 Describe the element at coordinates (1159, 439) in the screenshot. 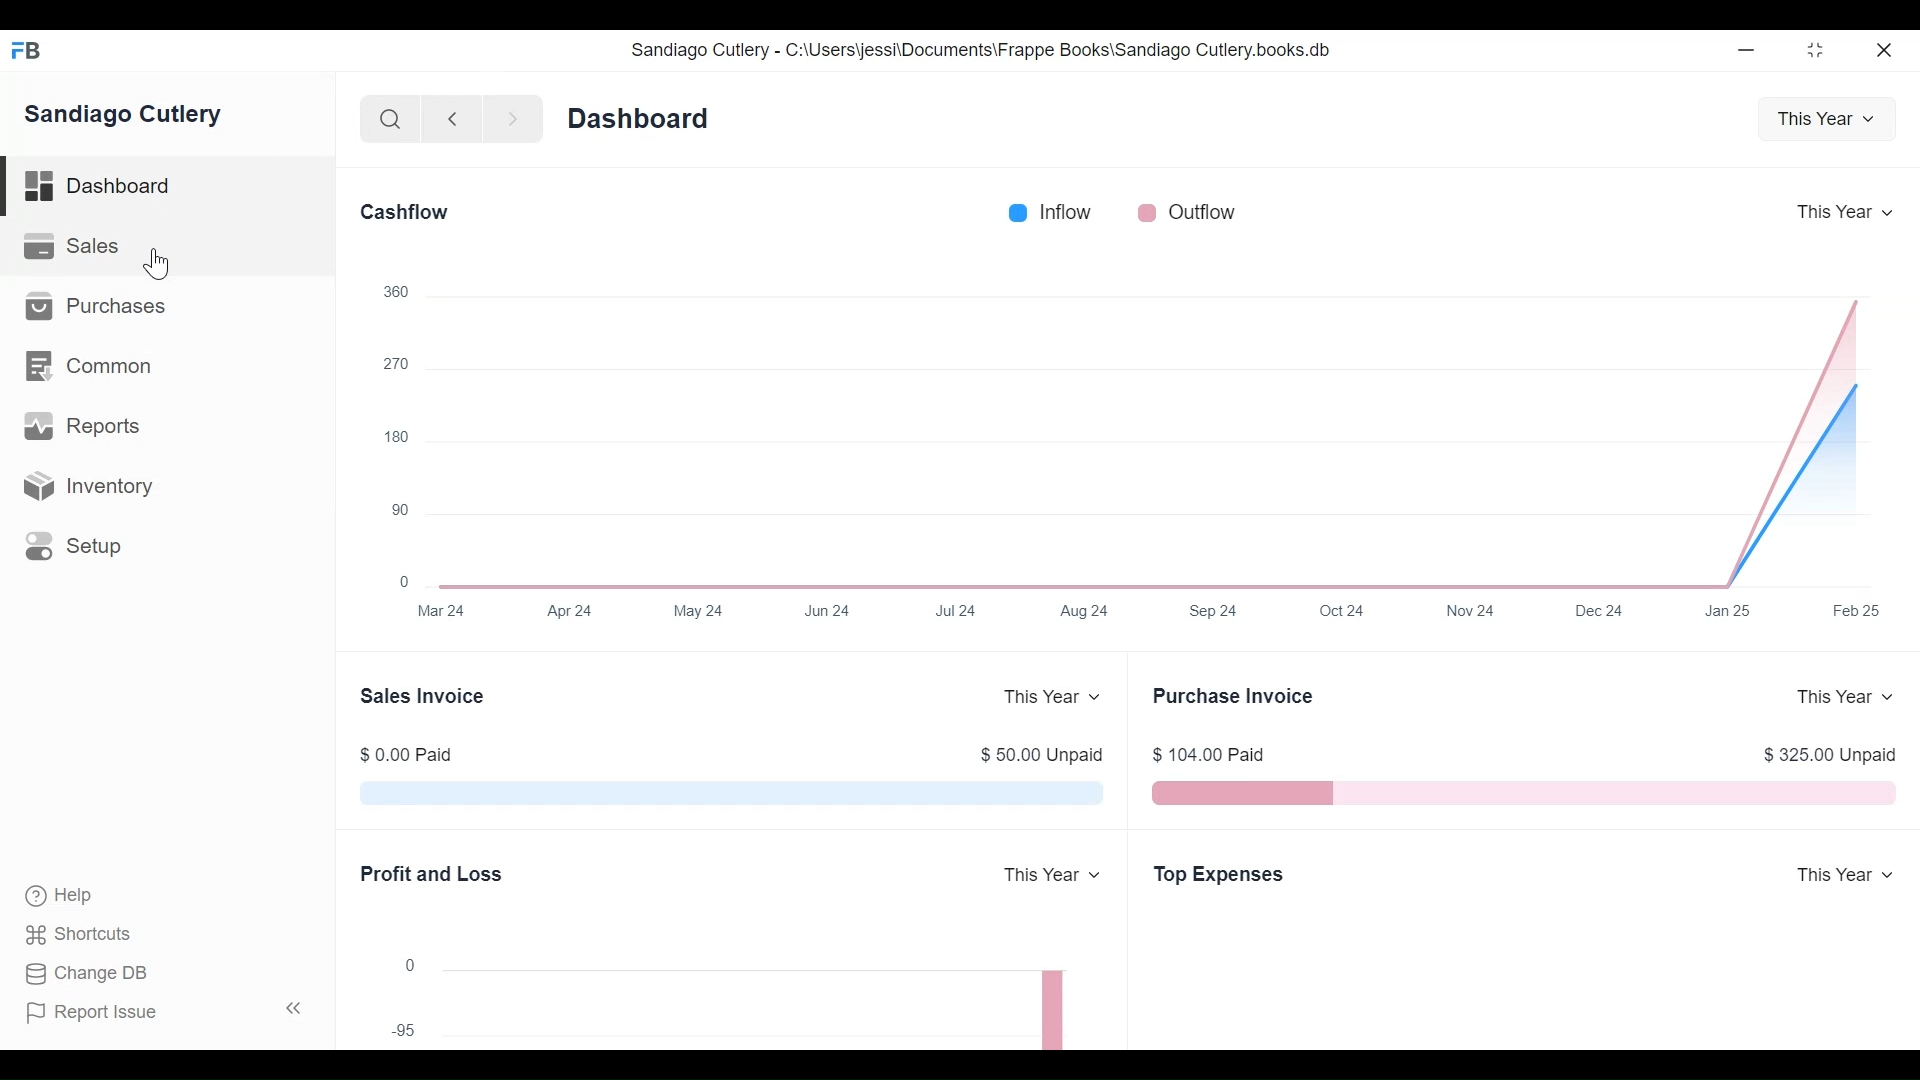

I see `The Cashflow chart shows the total amount of money being transferred into and out of Sandiago Cutlery company over a year` at that location.